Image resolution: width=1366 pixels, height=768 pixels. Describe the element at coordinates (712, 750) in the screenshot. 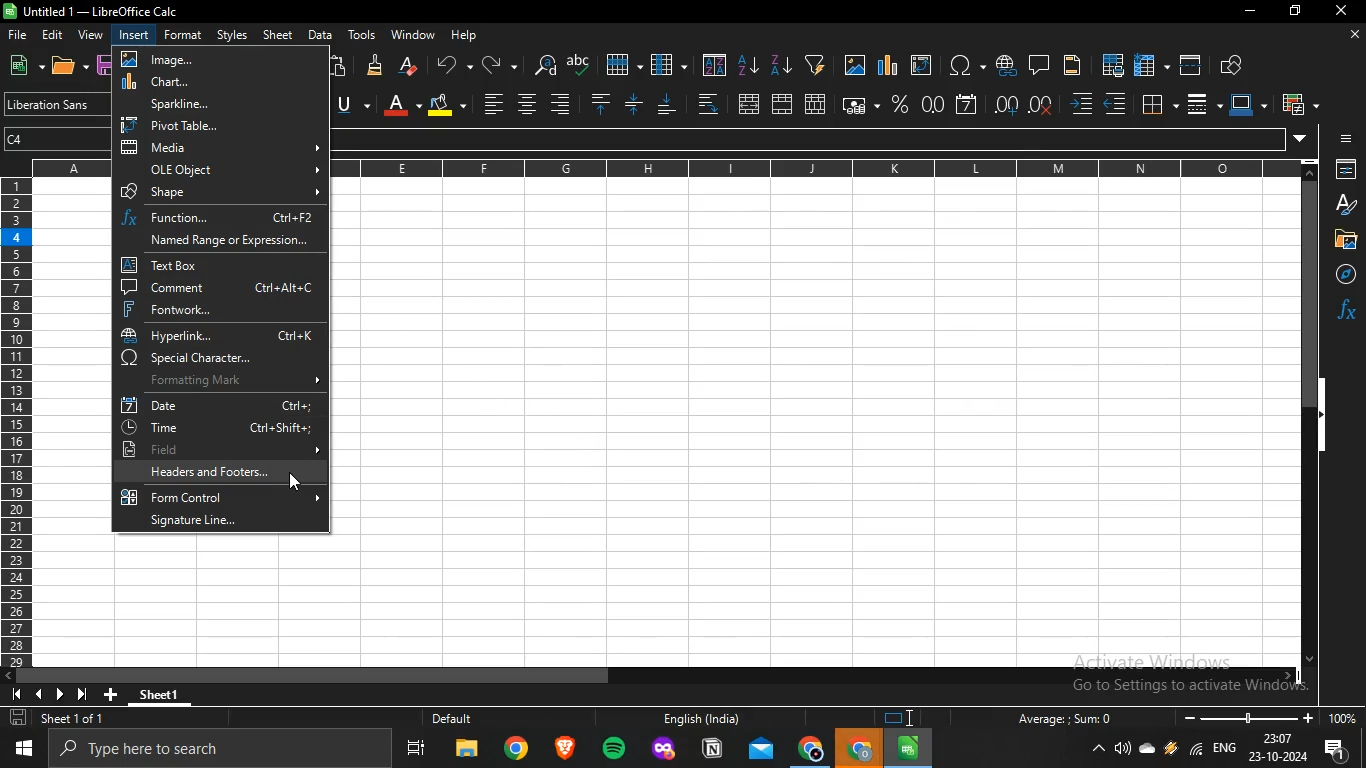

I see `notion` at that location.